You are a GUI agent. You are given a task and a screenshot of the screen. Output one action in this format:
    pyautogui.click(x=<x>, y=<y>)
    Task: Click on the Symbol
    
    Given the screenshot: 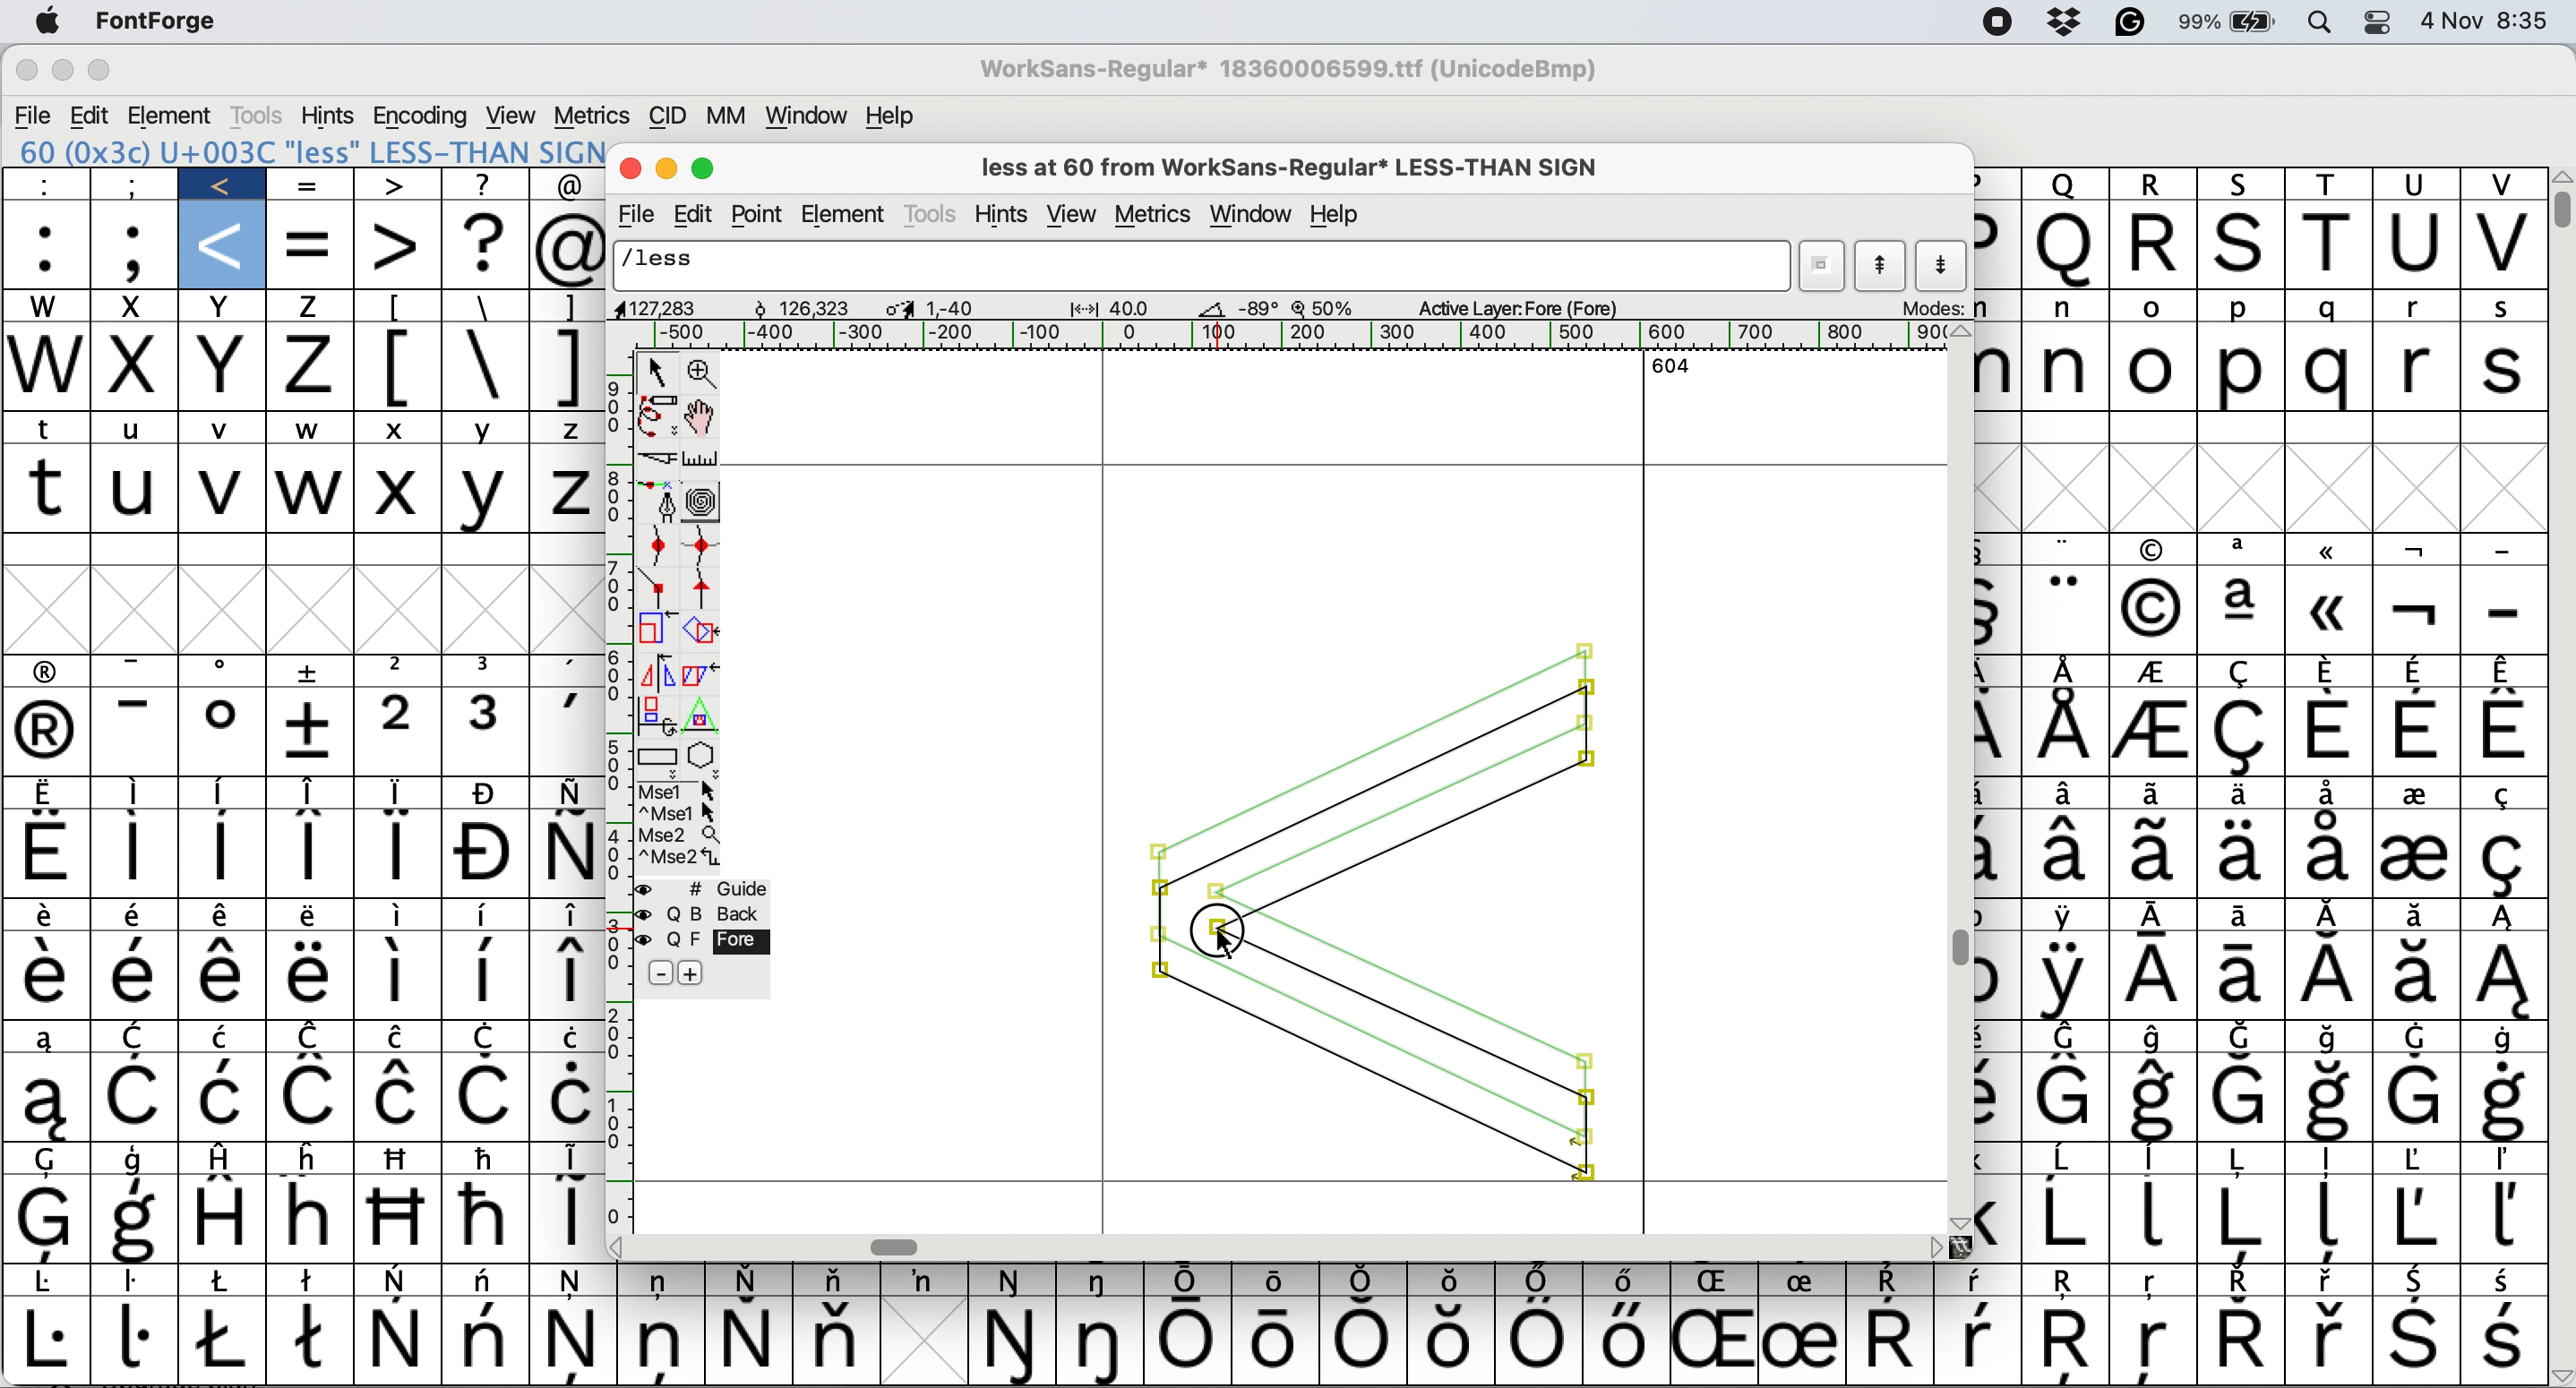 What is the action you would take?
    pyautogui.click(x=1625, y=1340)
    